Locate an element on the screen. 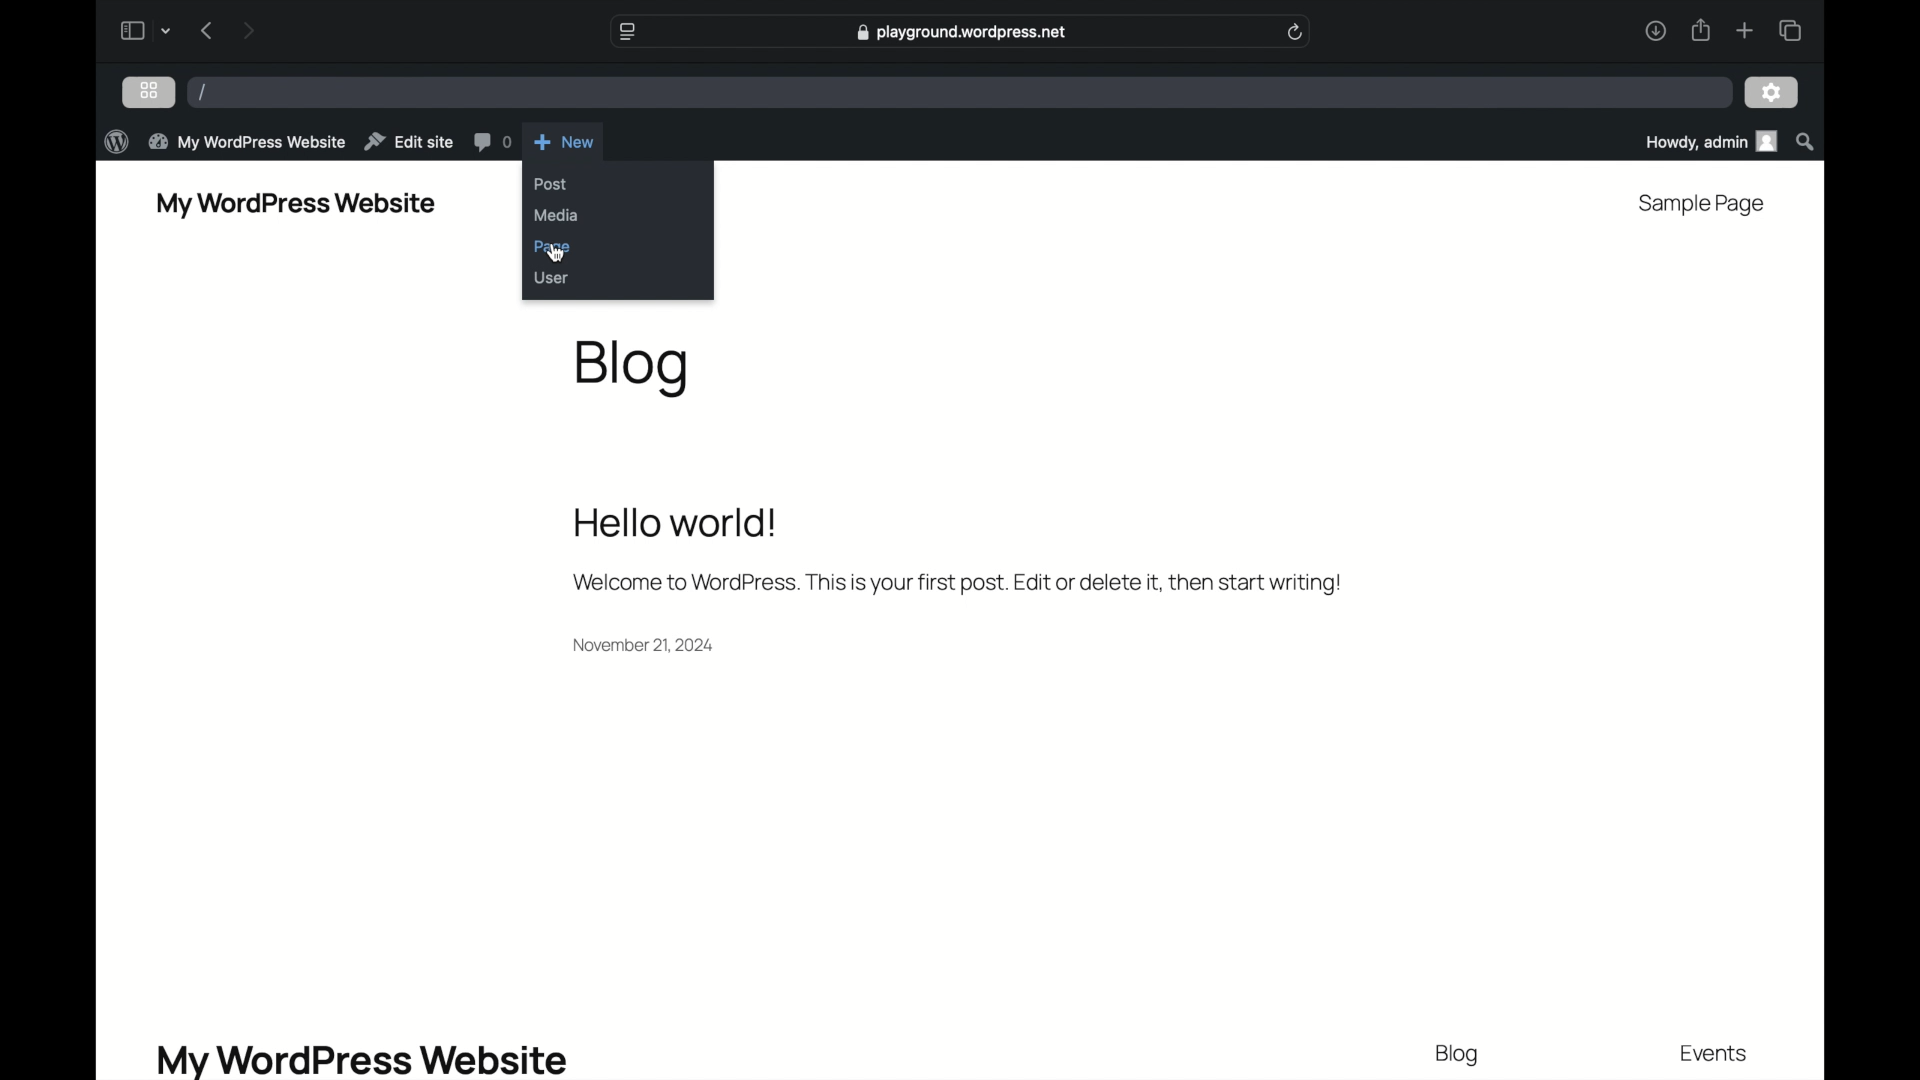 Image resolution: width=1920 pixels, height=1080 pixels. events is located at coordinates (1715, 1053).